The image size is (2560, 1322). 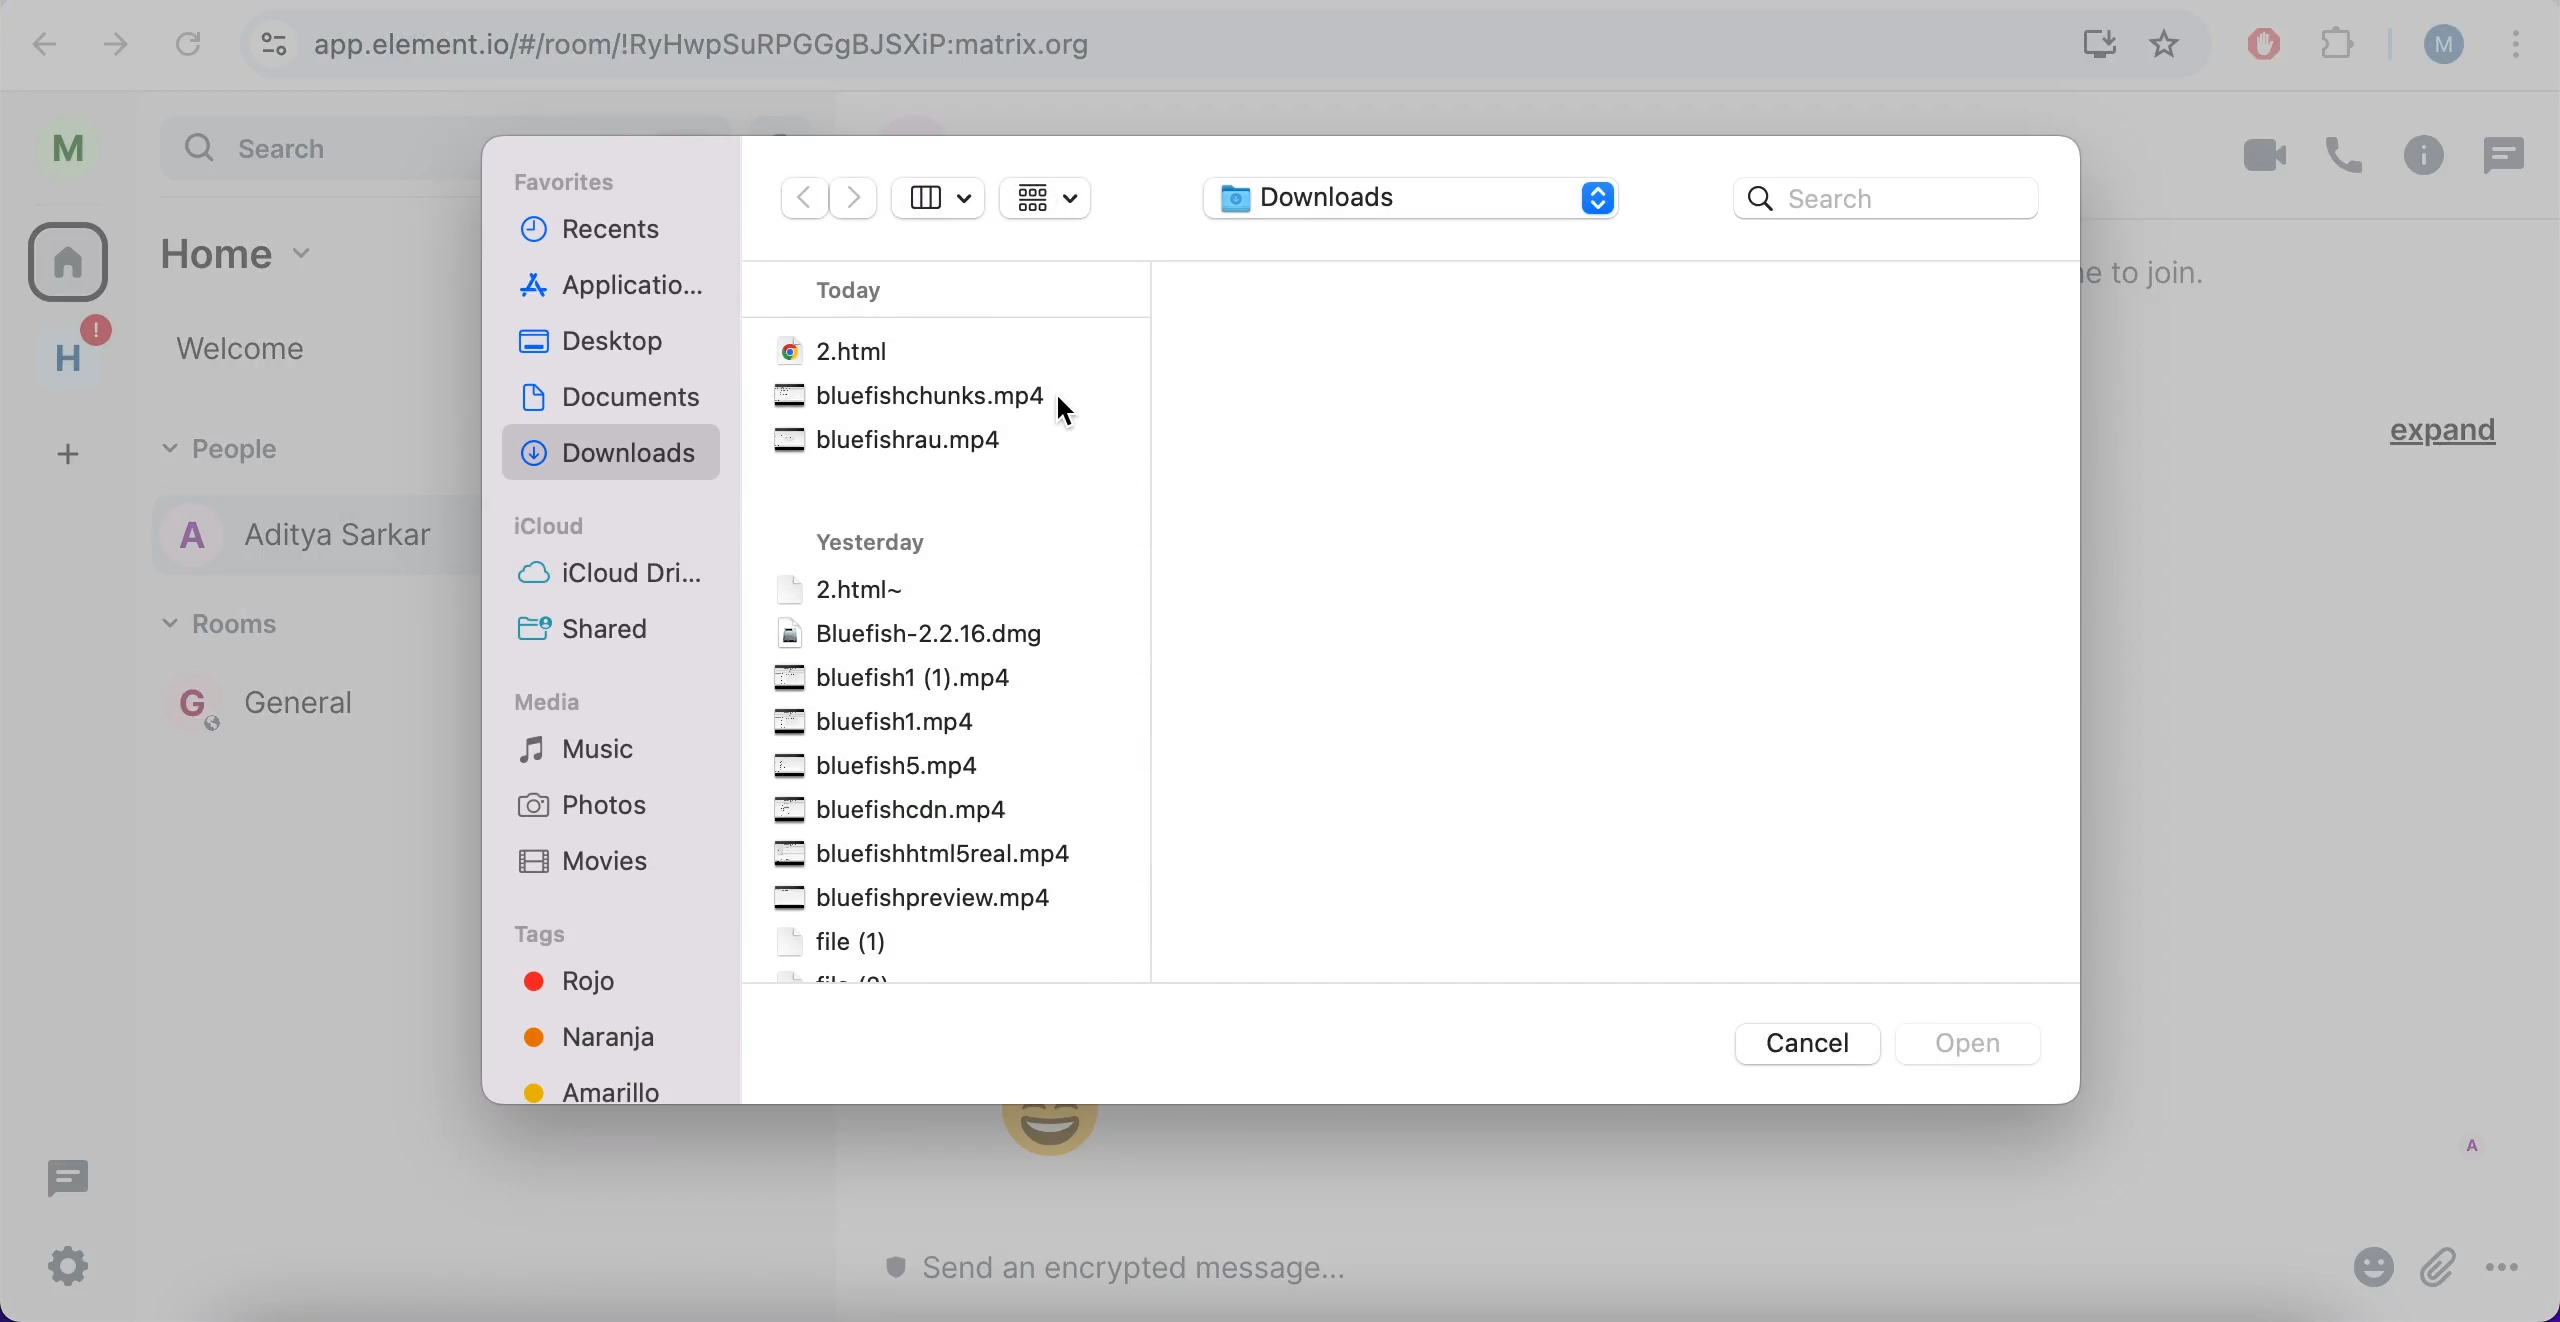 What do you see at coordinates (1894, 199) in the screenshot?
I see `search` at bounding box center [1894, 199].